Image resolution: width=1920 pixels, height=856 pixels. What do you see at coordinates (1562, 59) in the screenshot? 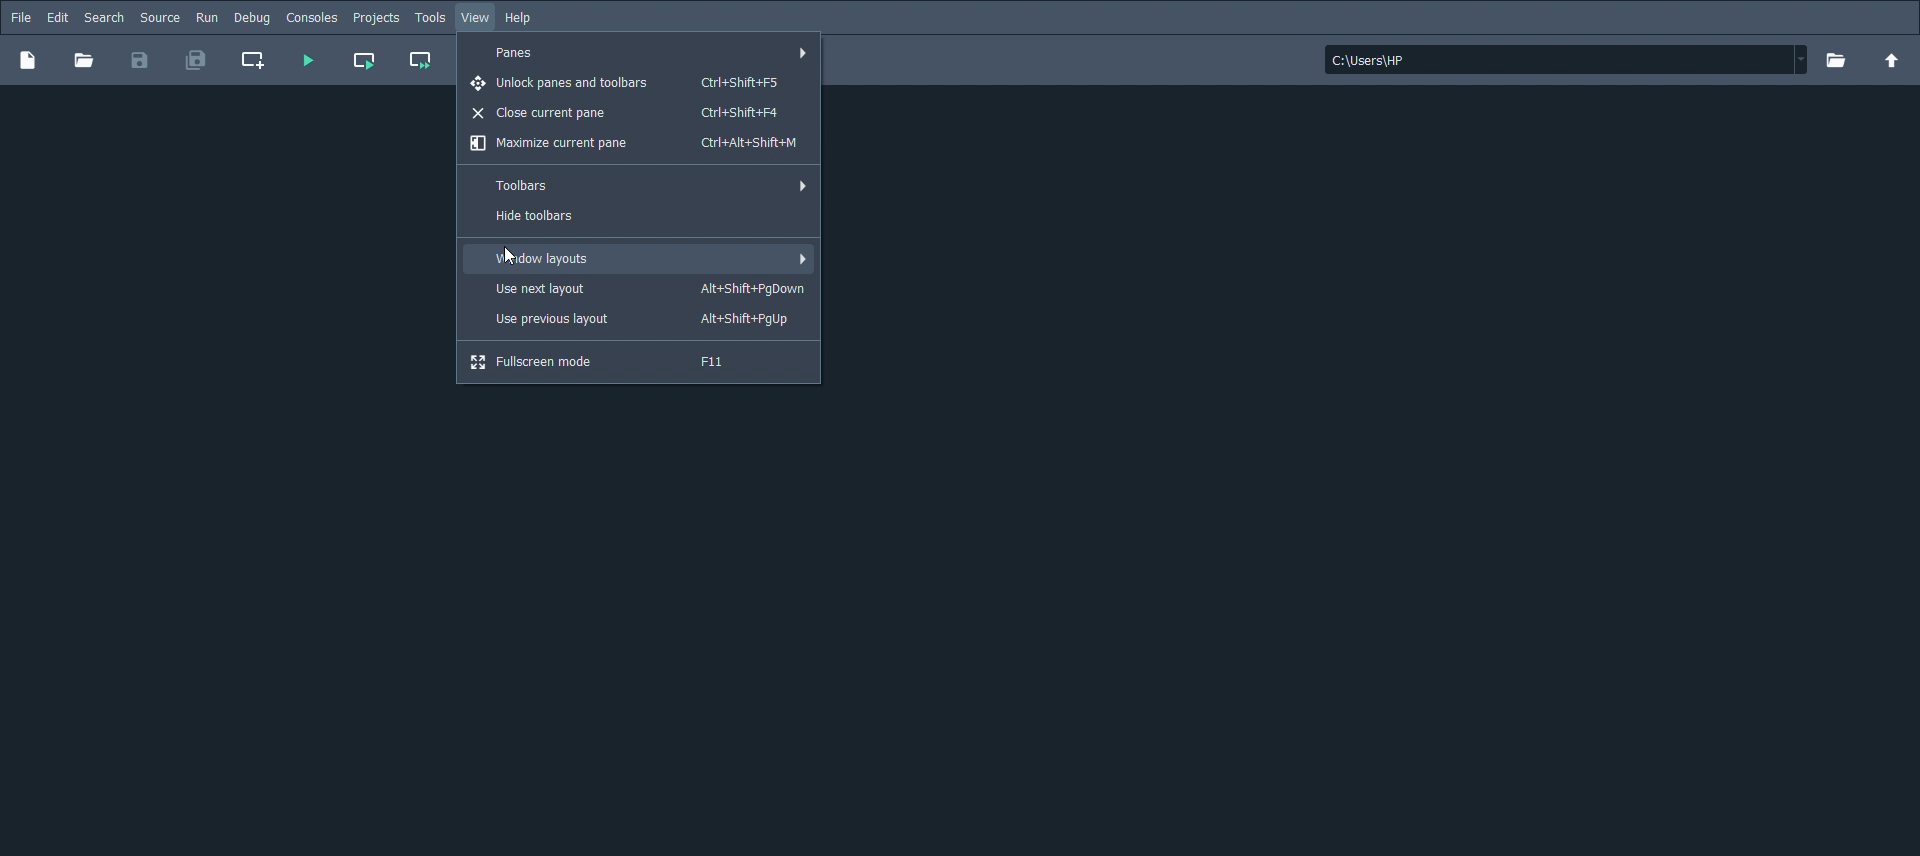
I see `File location` at bounding box center [1562, 59].